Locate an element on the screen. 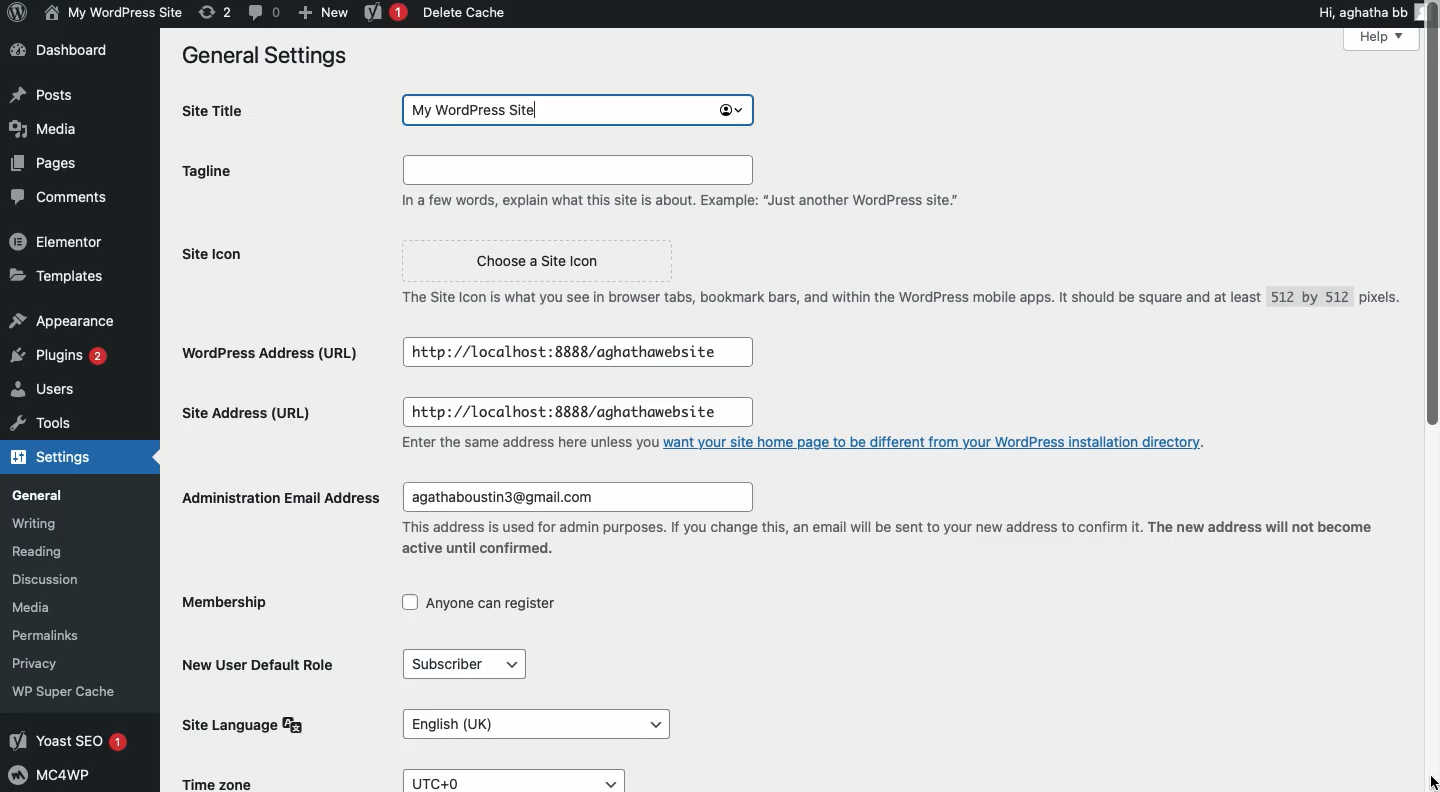 This screenshot has width=1440, height=792. General is located at coordinates (38, 497).